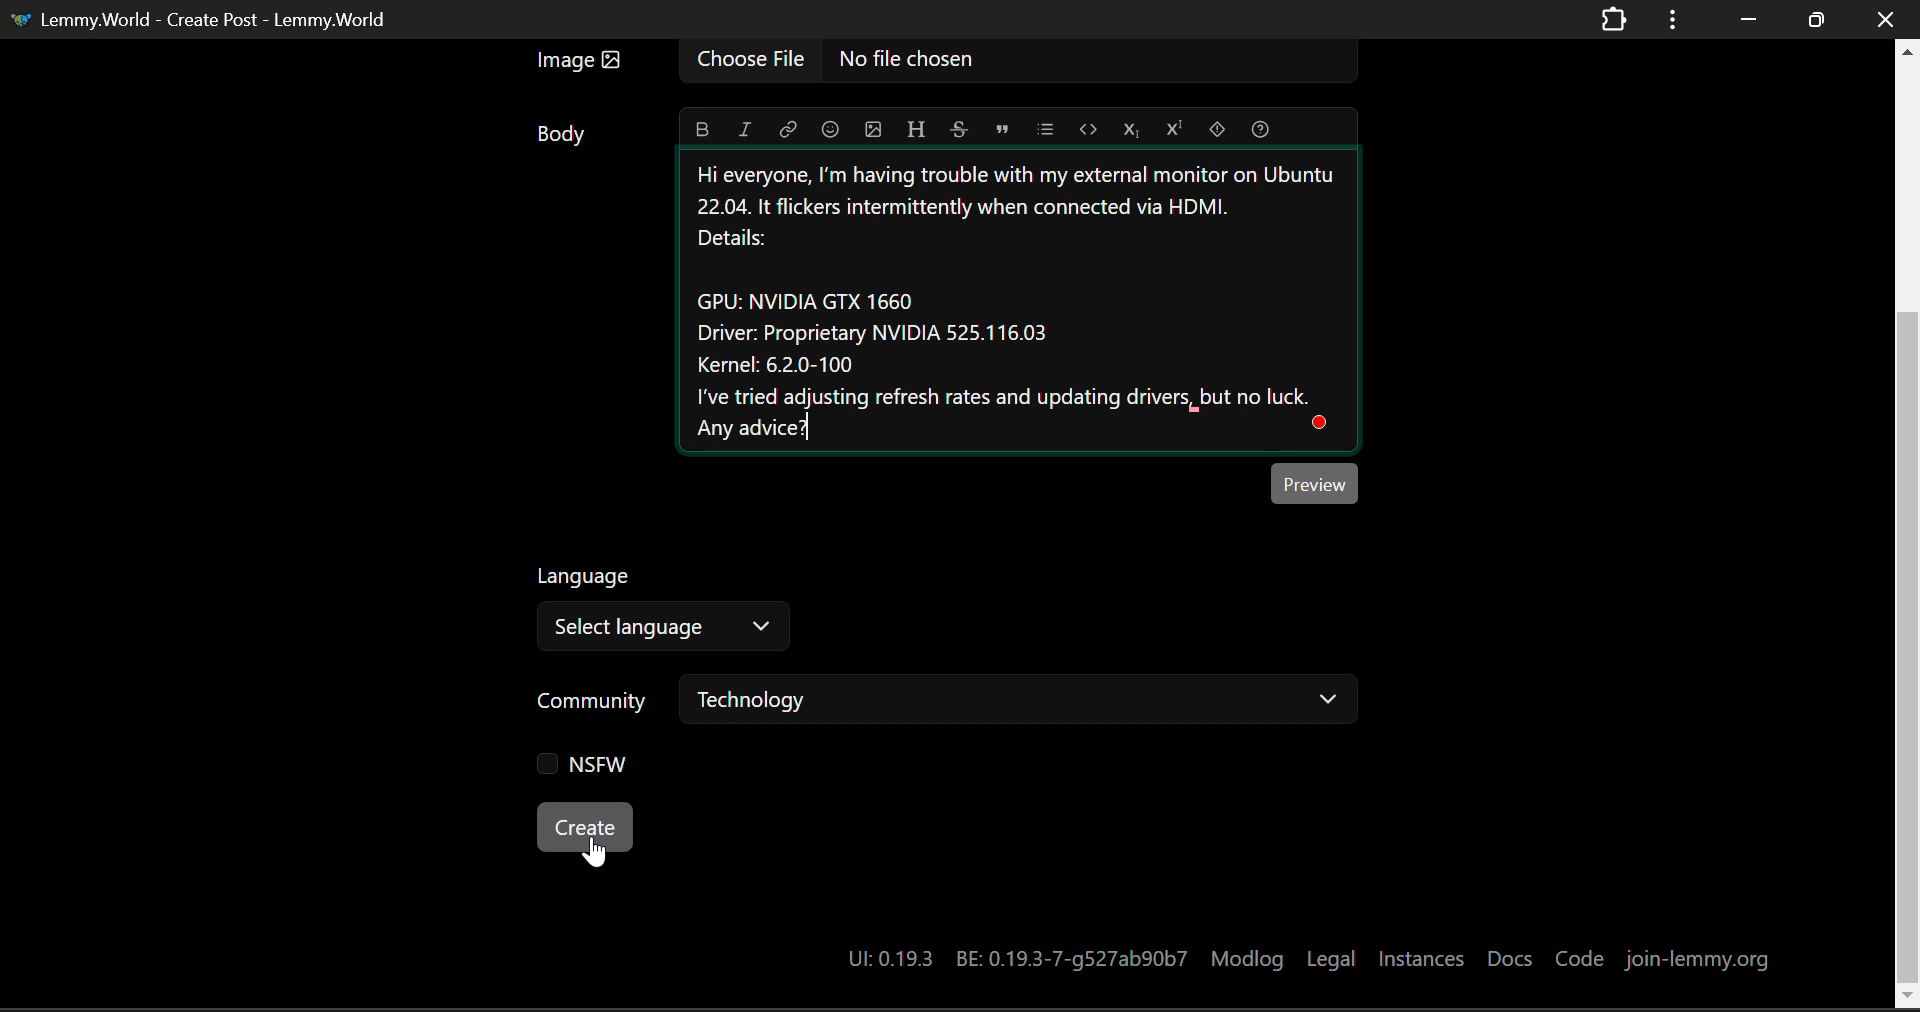 The width and height of the screenshot is (1920, 1012). Describe the element at coordinates (586, 769) in the screenshot. I see `NSFW Checkbox` at that location.